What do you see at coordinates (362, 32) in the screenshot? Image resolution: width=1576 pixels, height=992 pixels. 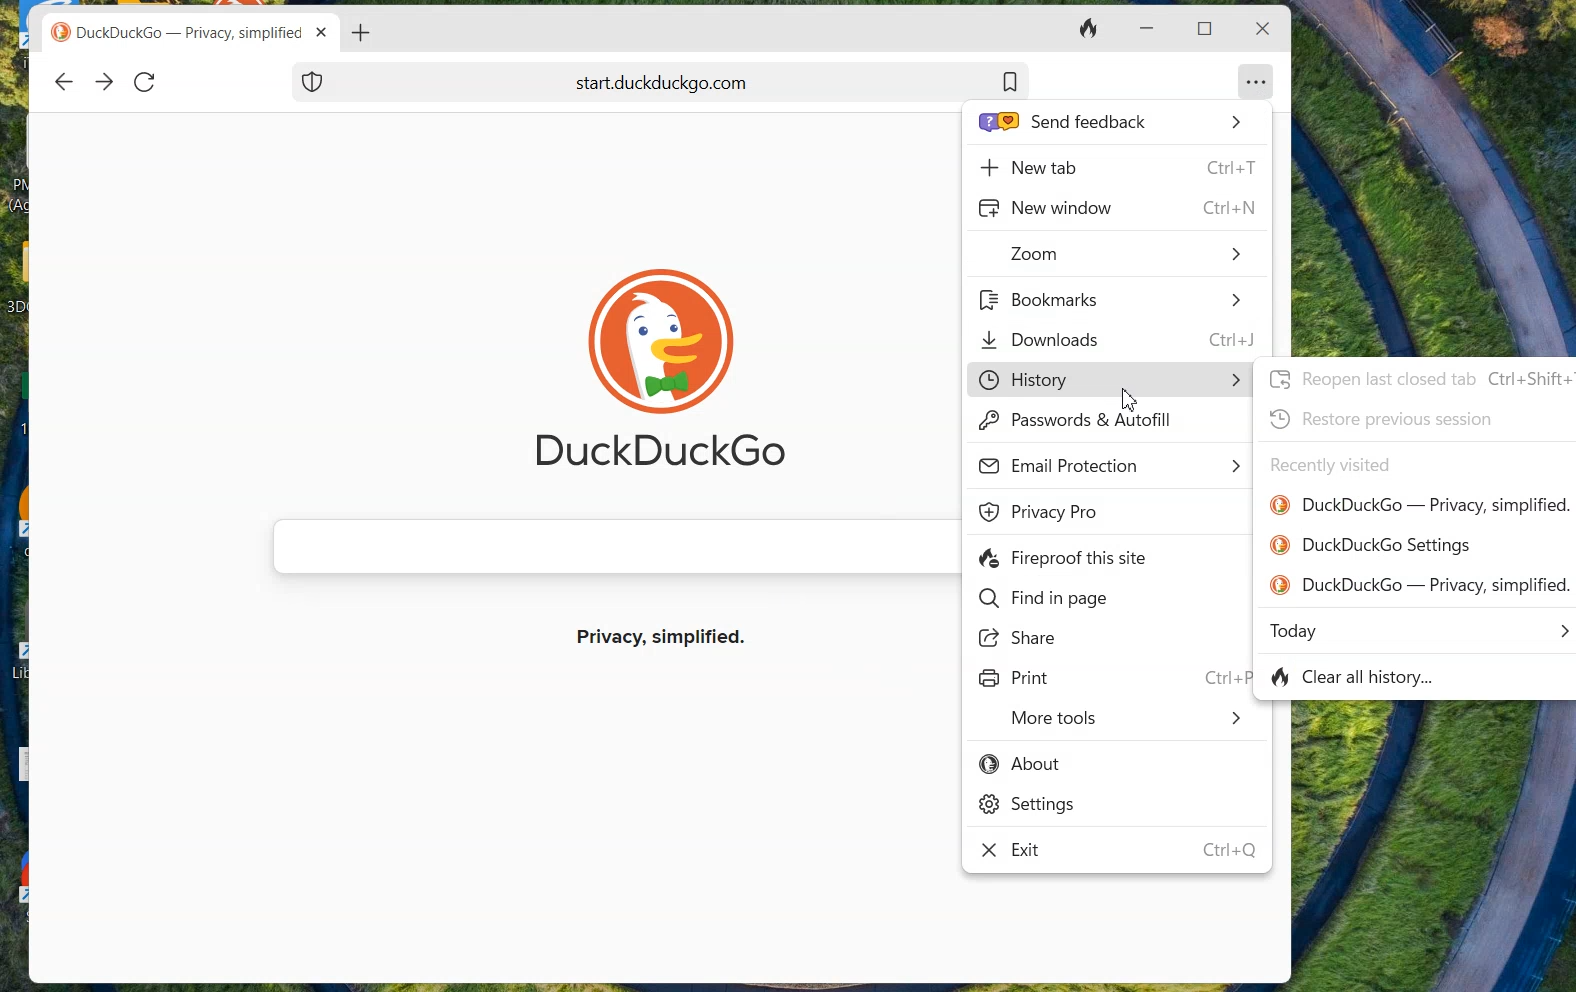 I see `Add new Tab` at bounding box center [362, 32].